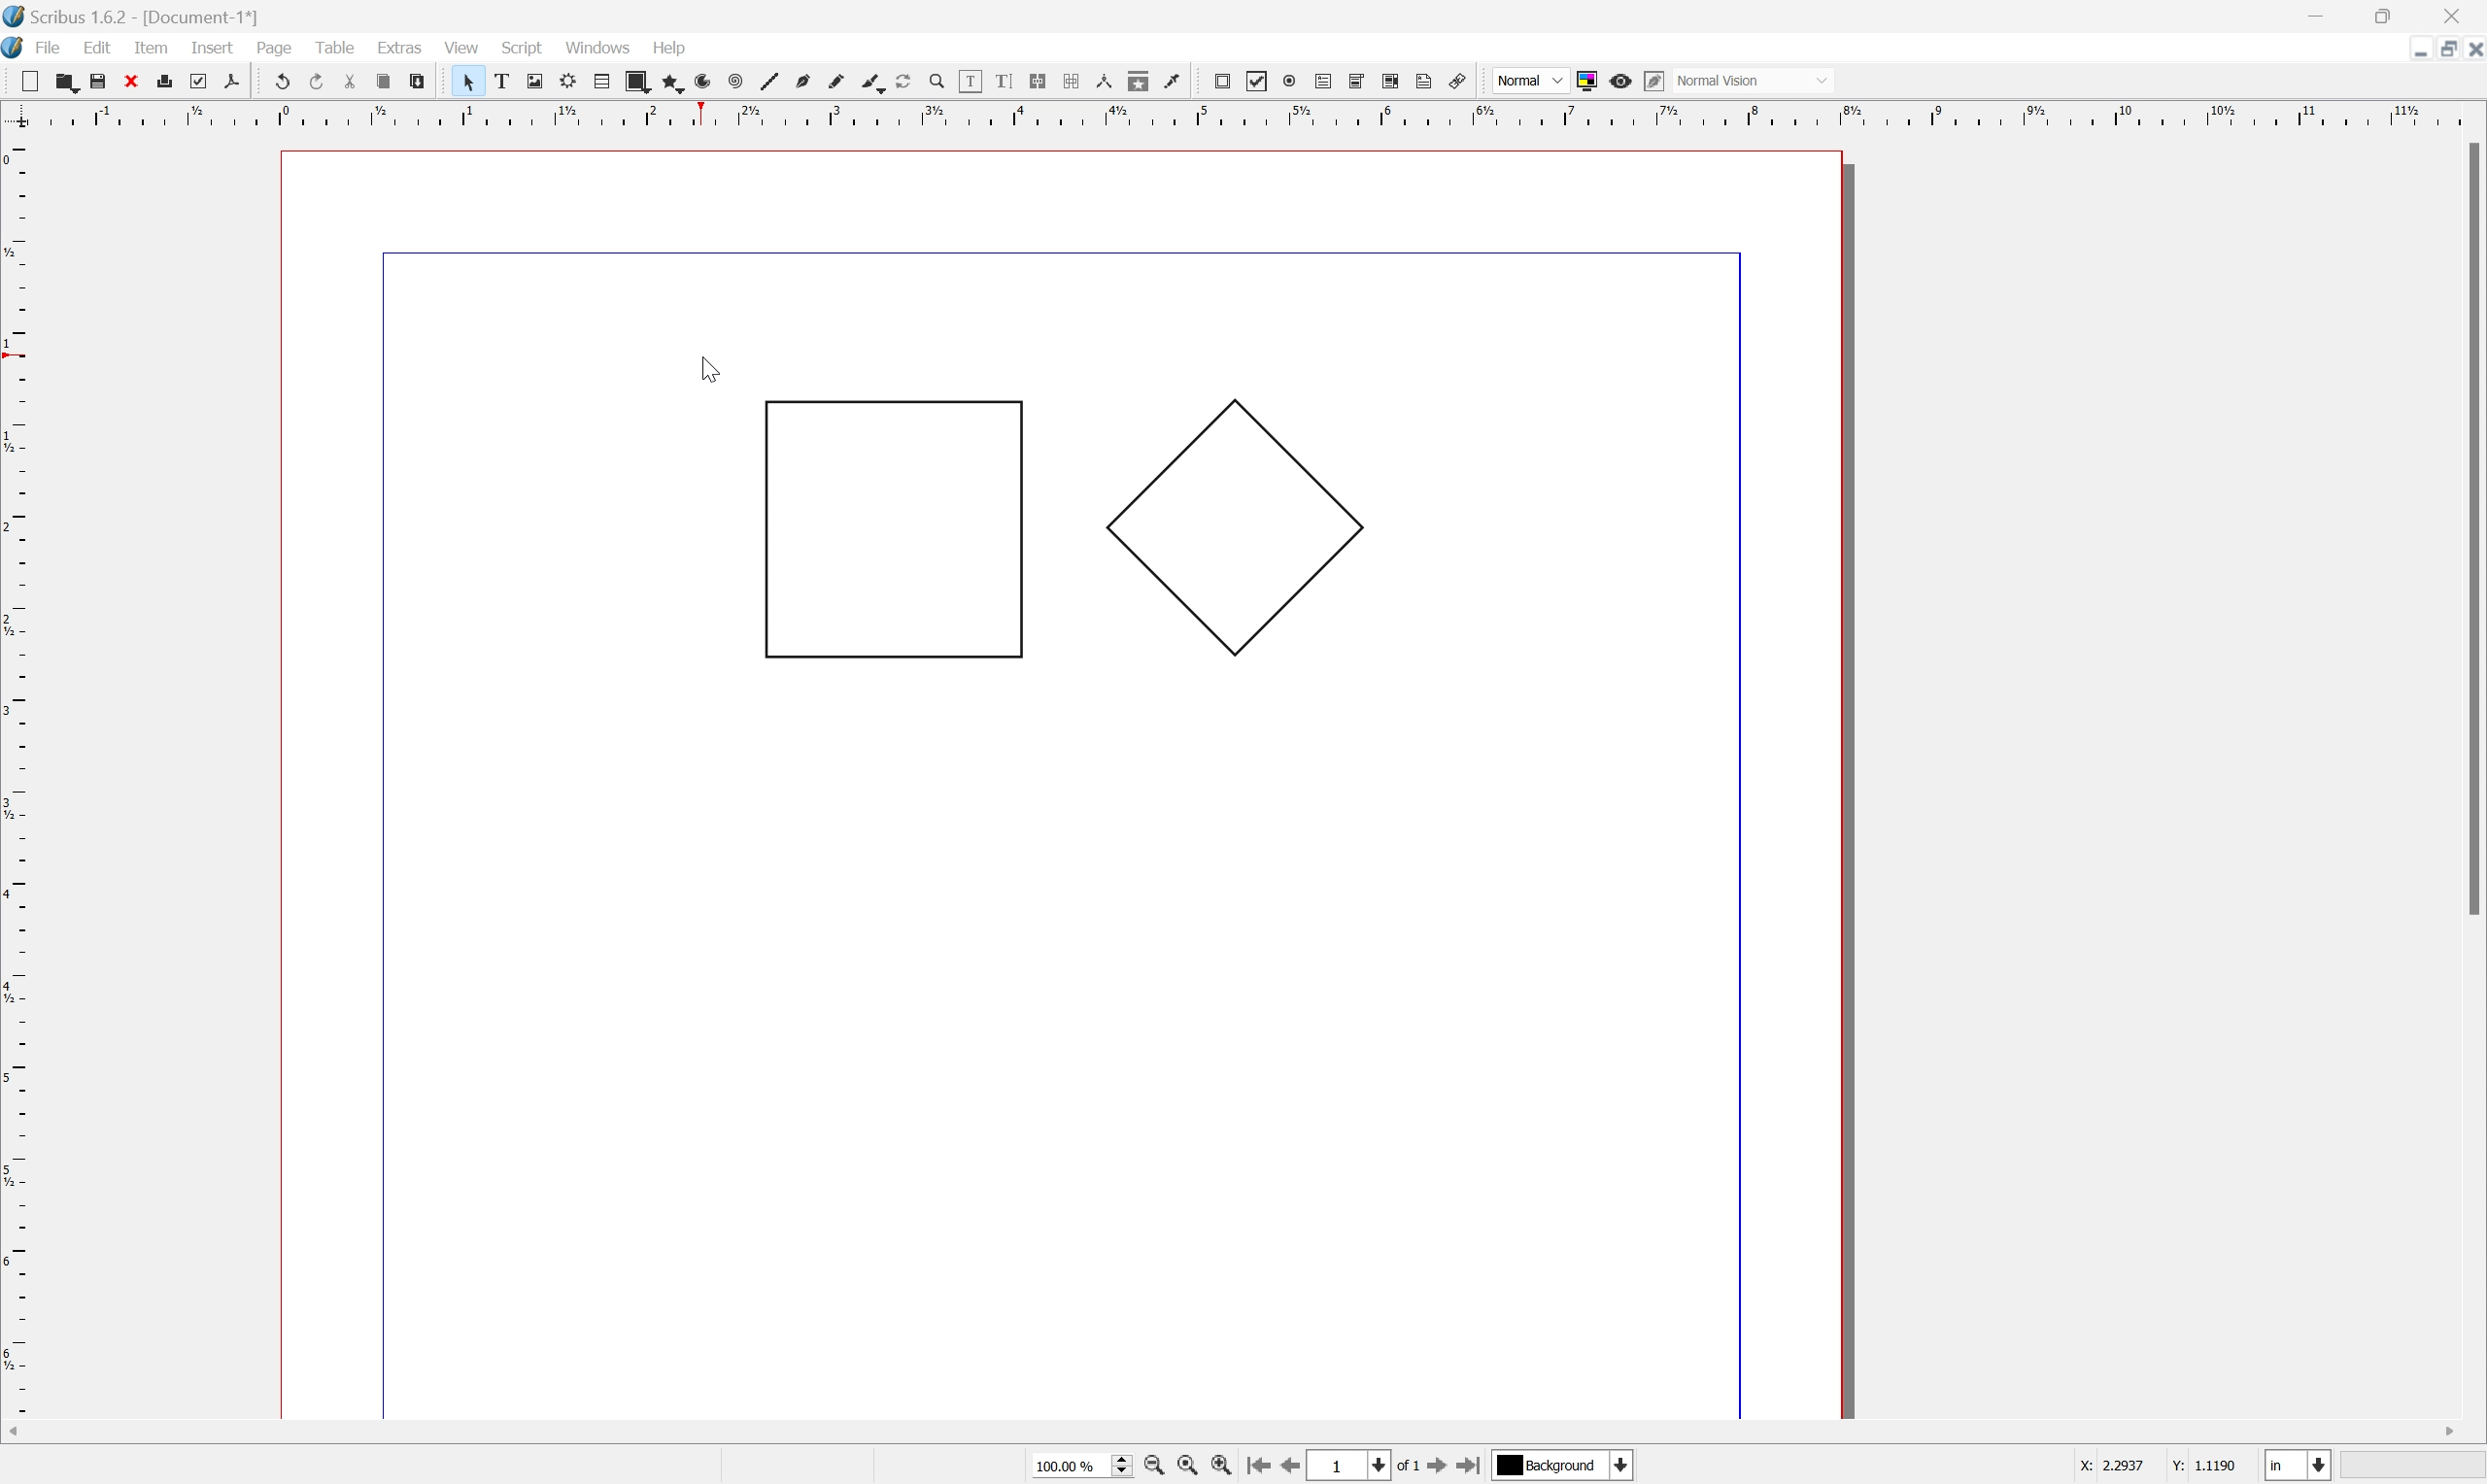 Image resolution: width=2487 pixels, height=1484 pixels. I want to click on Cursor, so click(707, 366).